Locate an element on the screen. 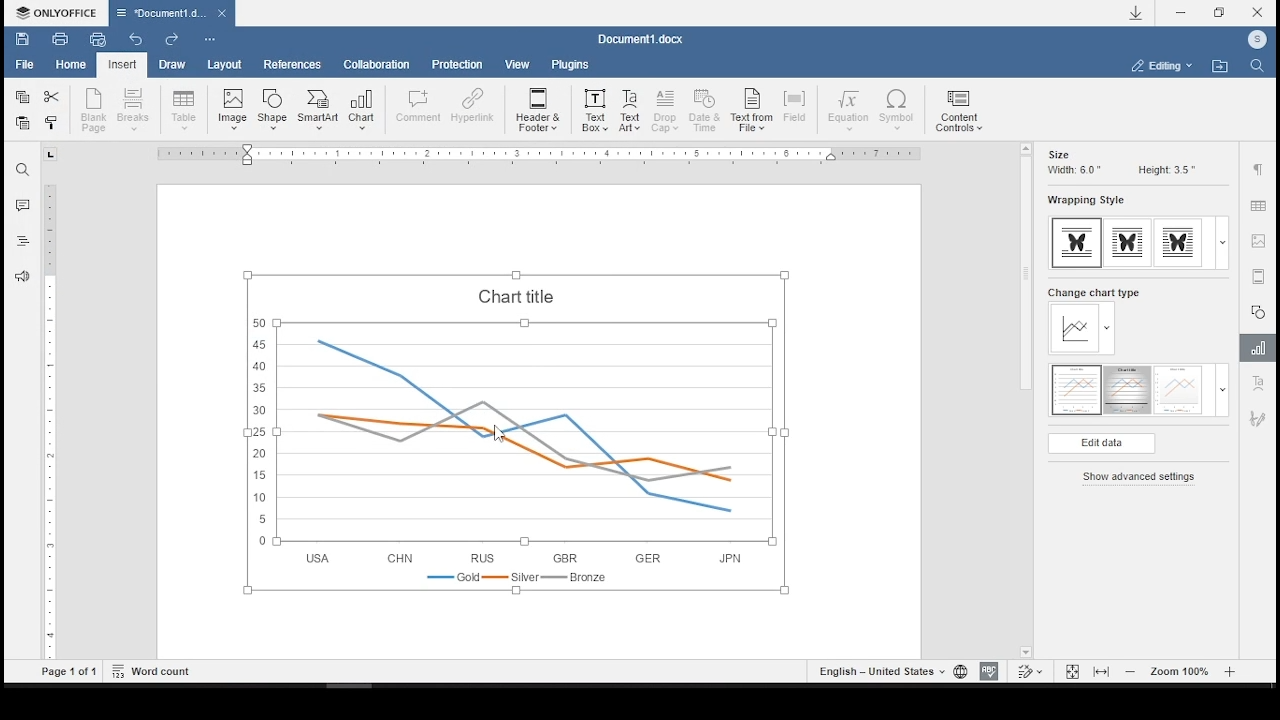 Image resolution: width=1280 pixels, height=720 pixels. find is located at coordinates (1257, 65).